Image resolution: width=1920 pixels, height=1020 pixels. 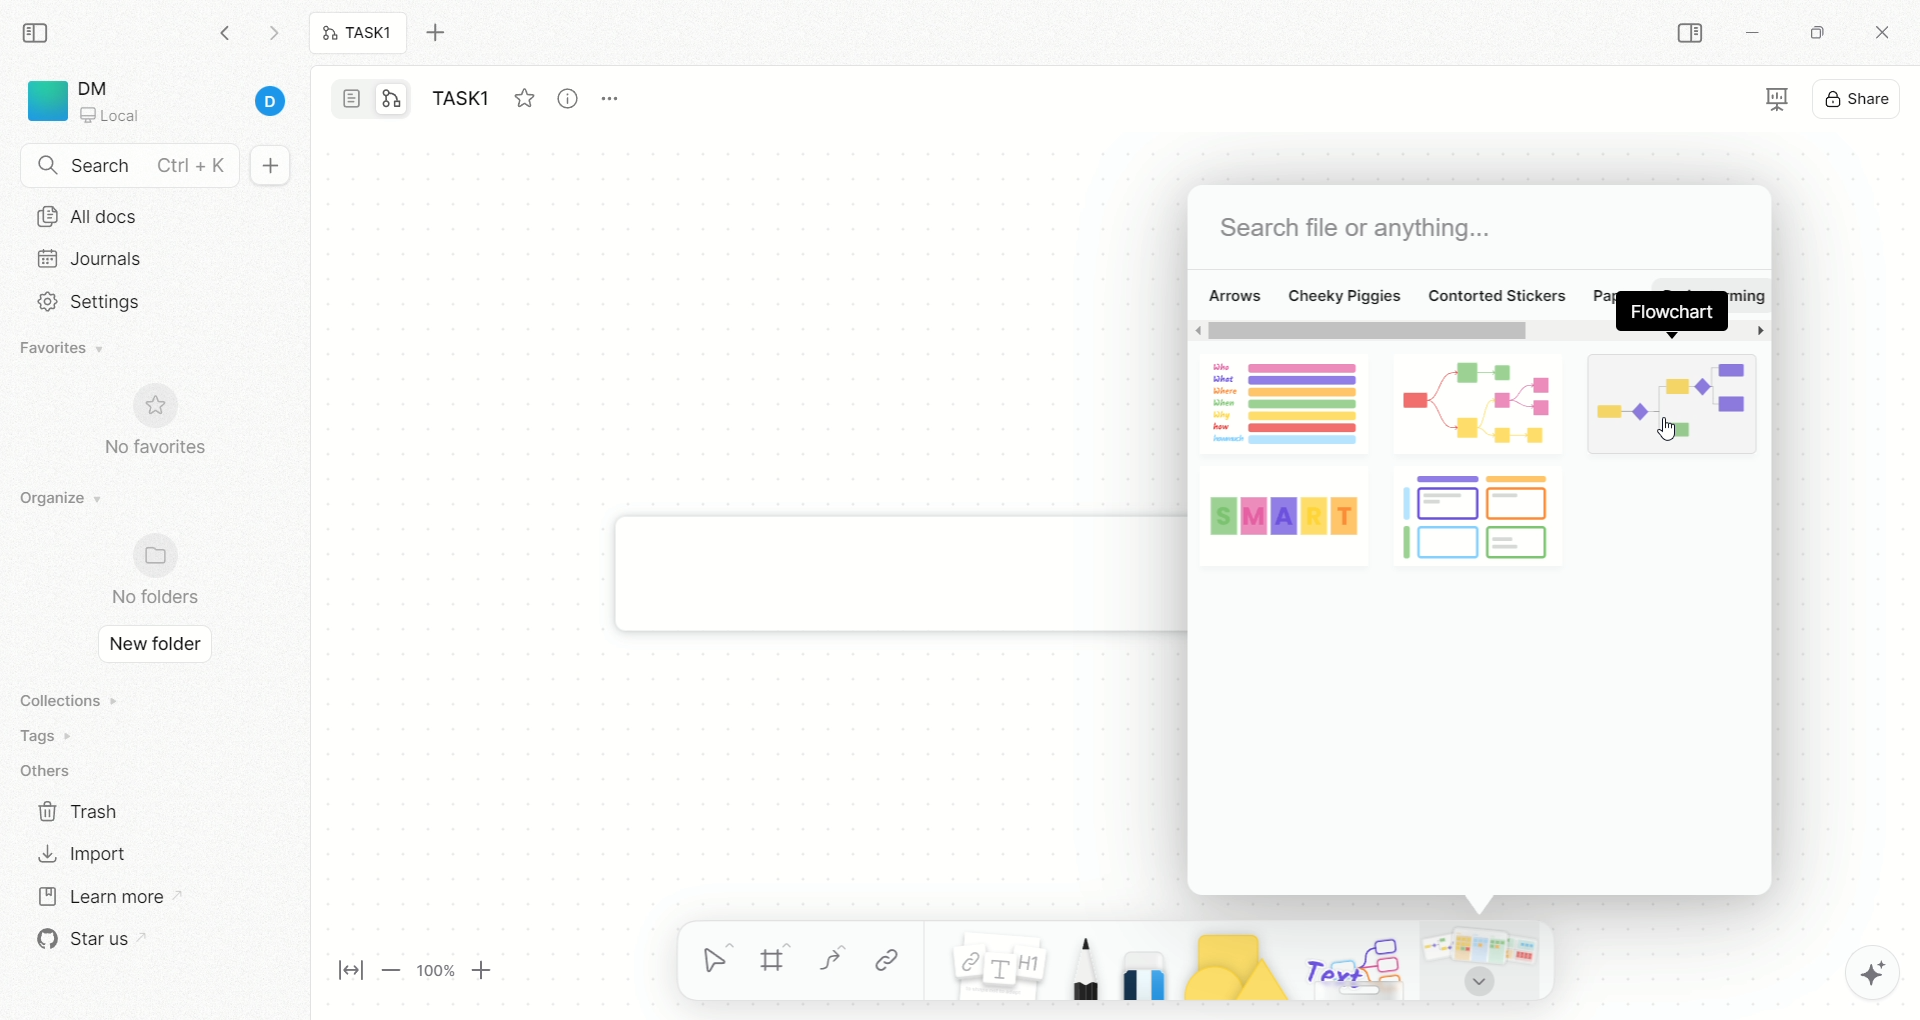 I want to click on edgeless mode, so click(x=392, y=98).